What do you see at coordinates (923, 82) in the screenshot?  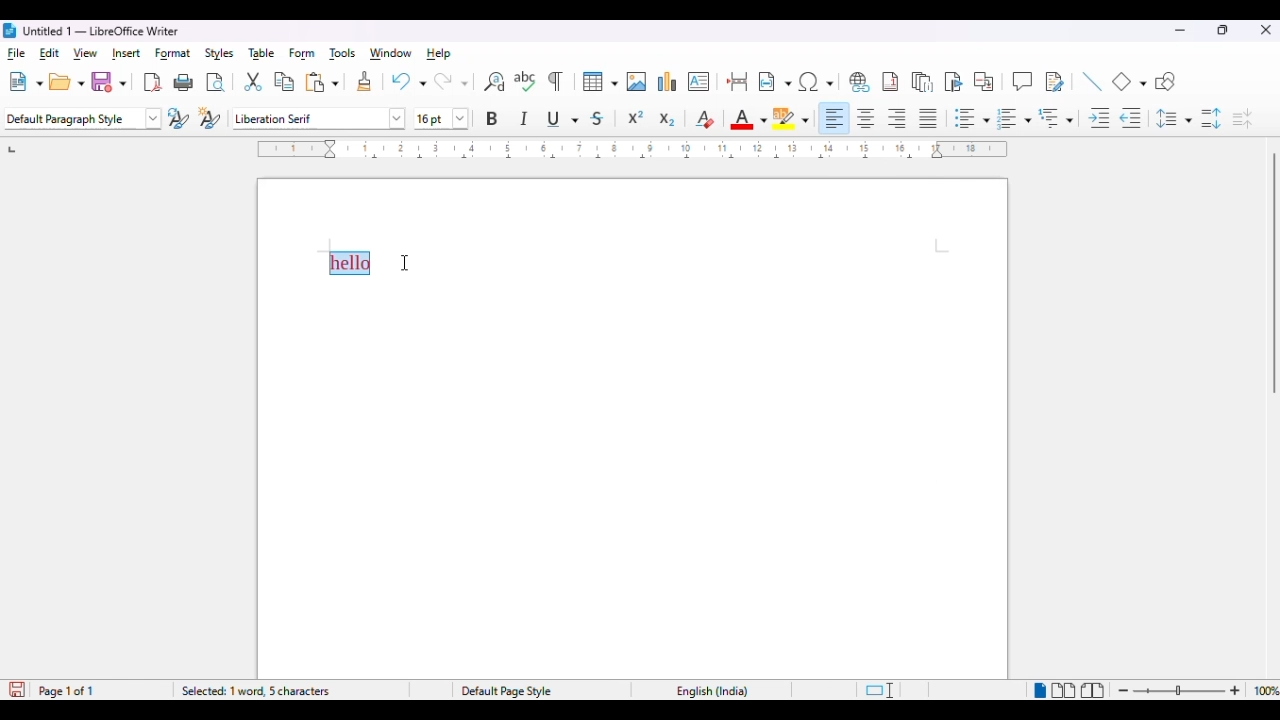 I see `insert endnote` at bounding box center [923, 82].